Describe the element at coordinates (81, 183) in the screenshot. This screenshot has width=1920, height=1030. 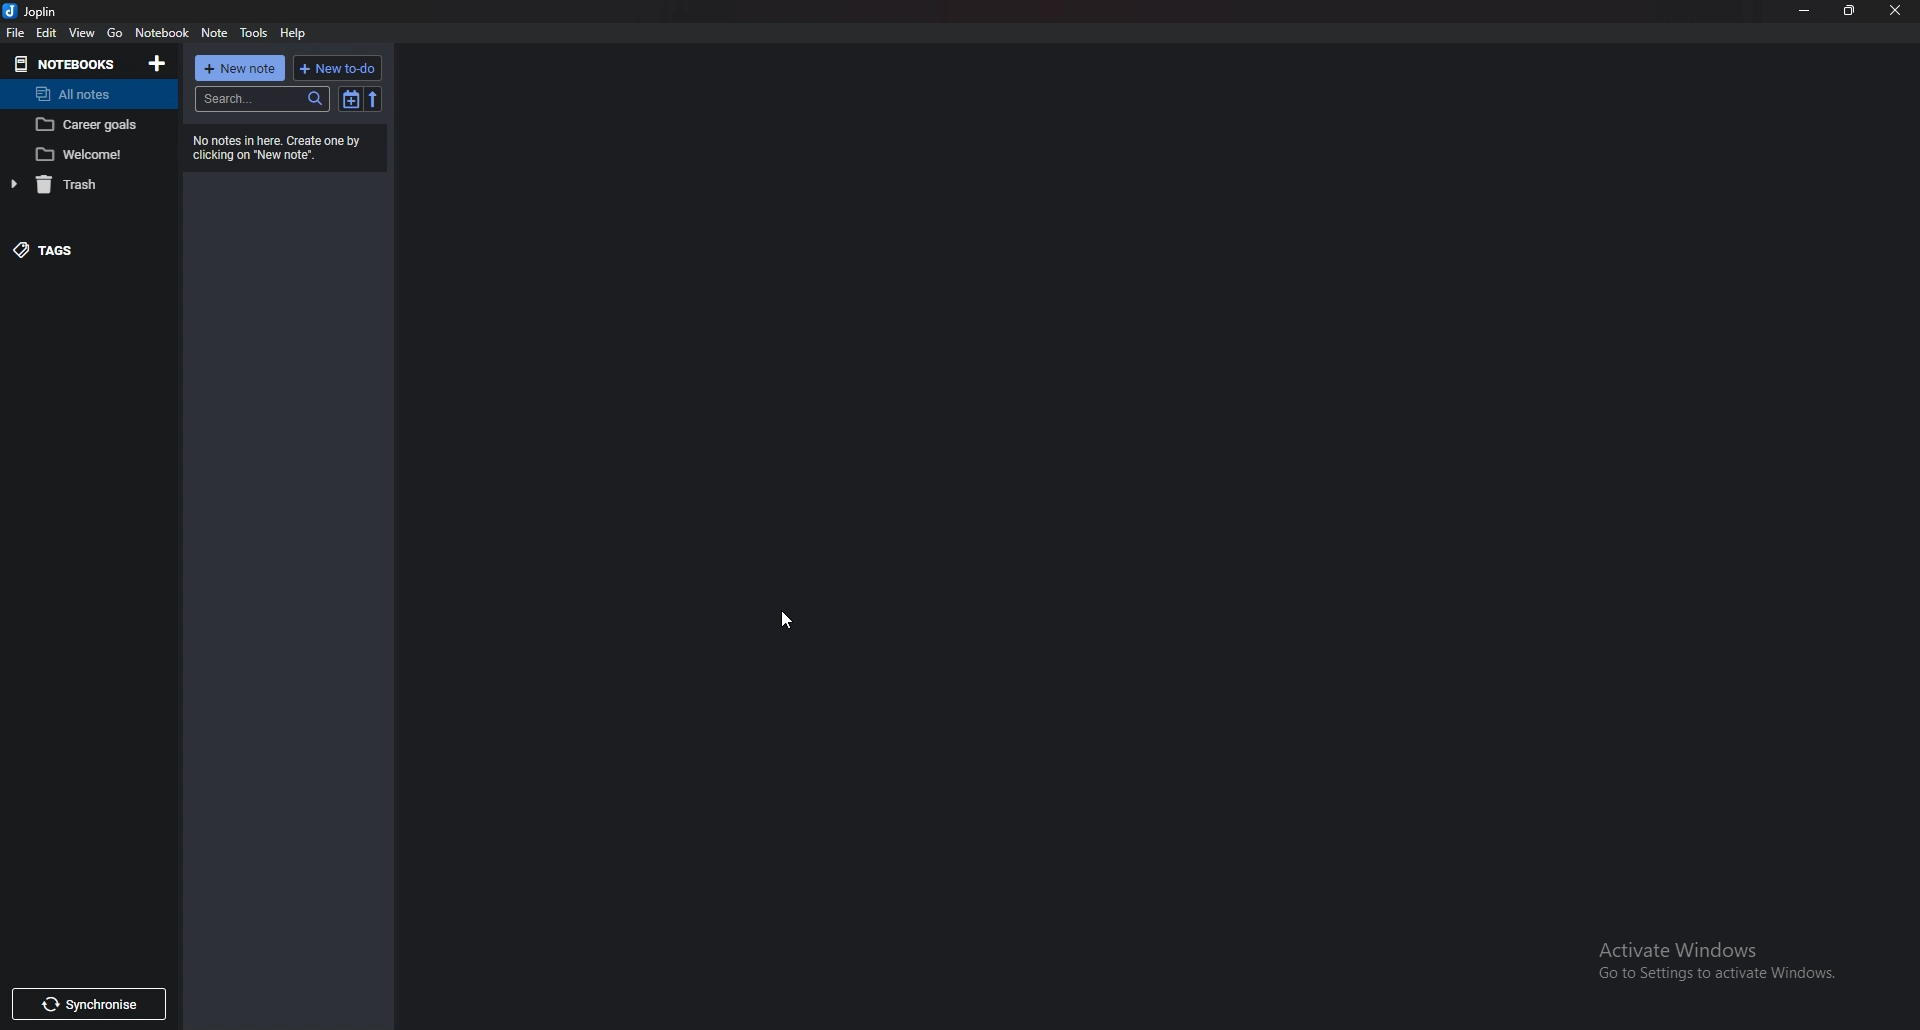
I see `trash` at that location.